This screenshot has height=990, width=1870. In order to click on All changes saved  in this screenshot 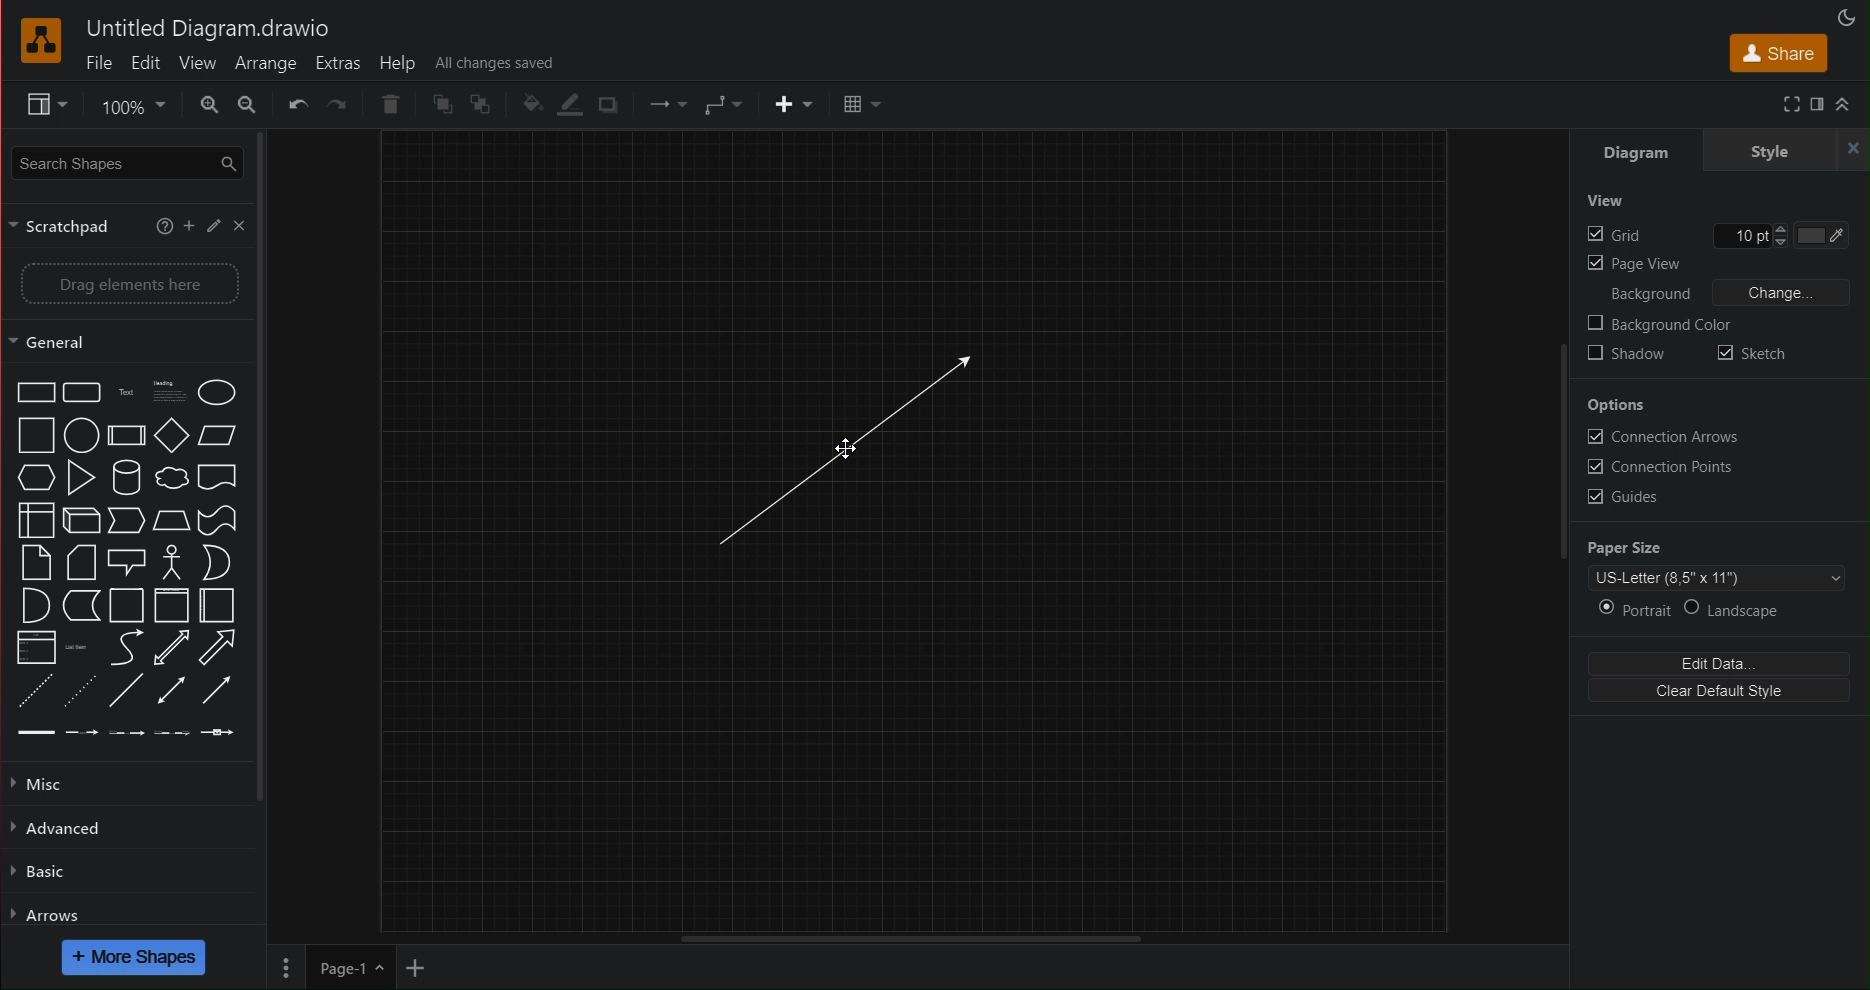, I will do `click(494, 62)`.